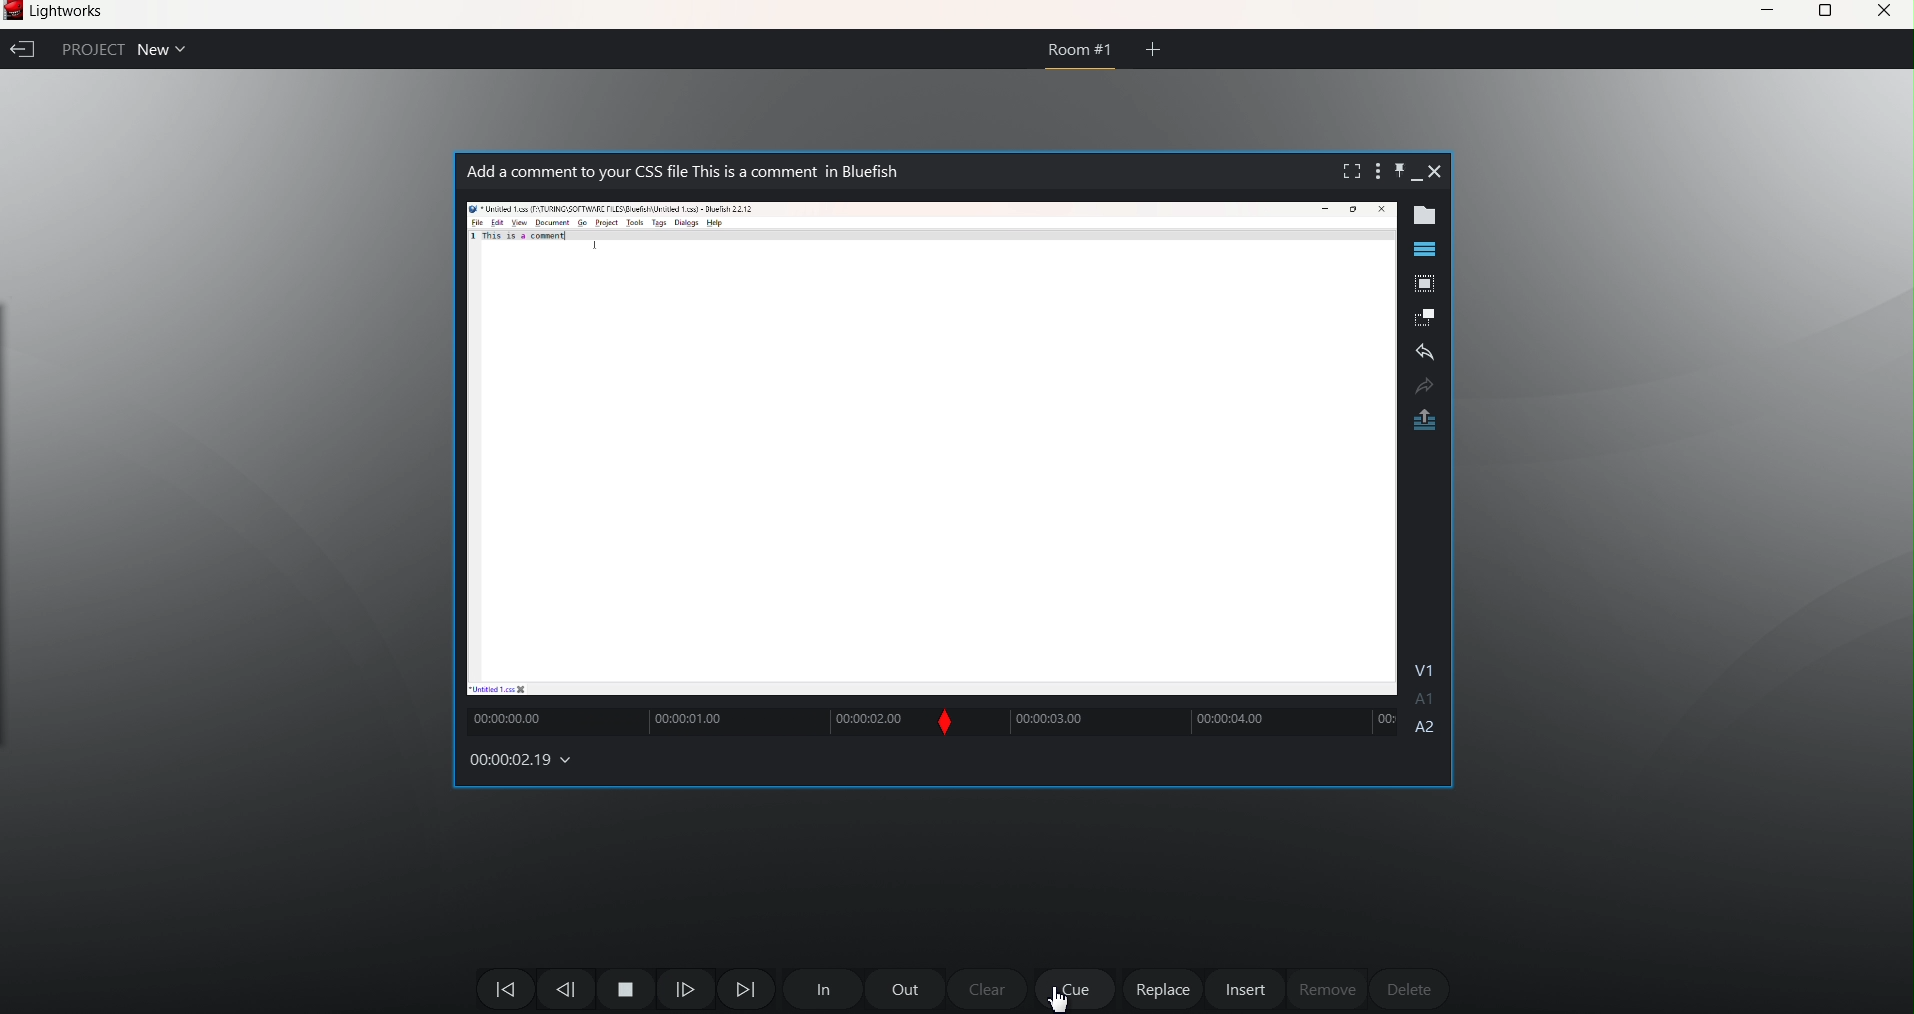 The width and height of the screenshot is (1914, 1014). Describe the element at coordinates (1164, 990) in the screenshot. I see `replace` at that location.